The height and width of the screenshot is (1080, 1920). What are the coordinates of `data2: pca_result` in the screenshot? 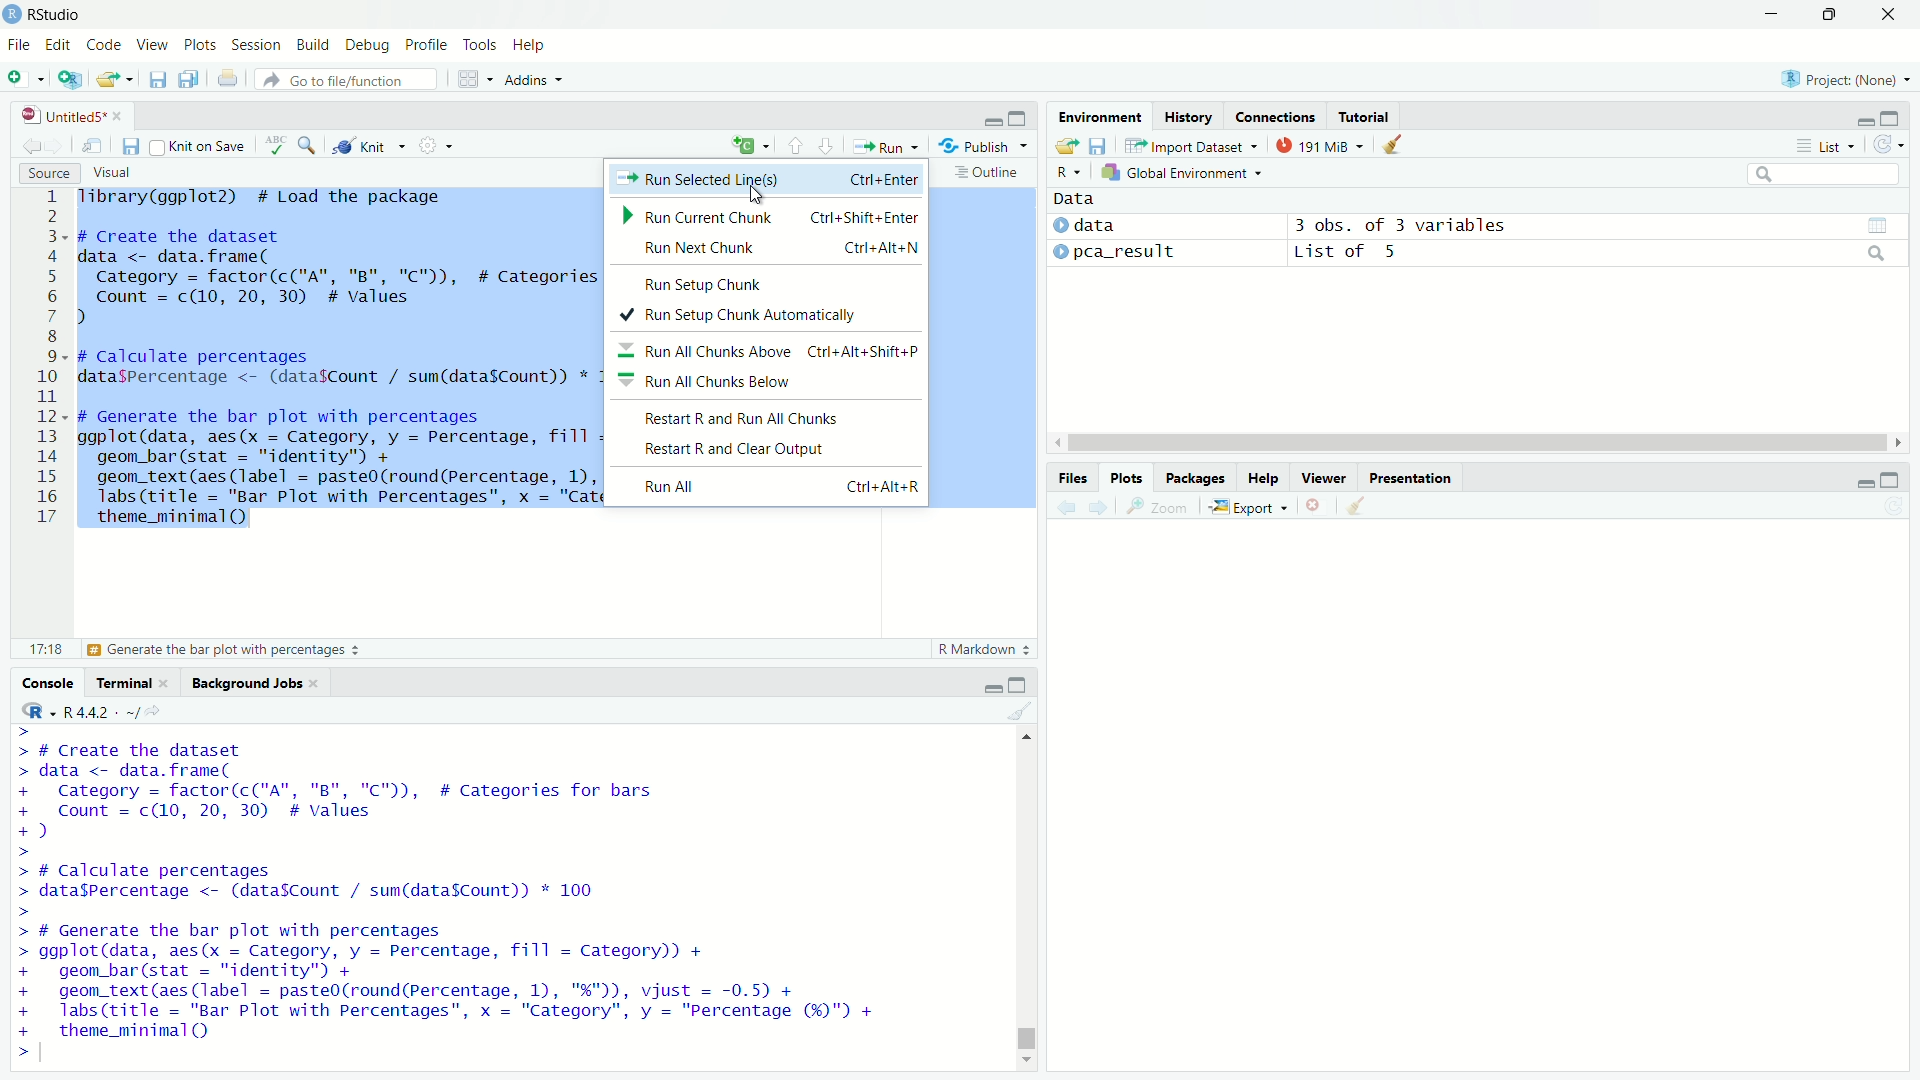 It's located at (1131, 253).